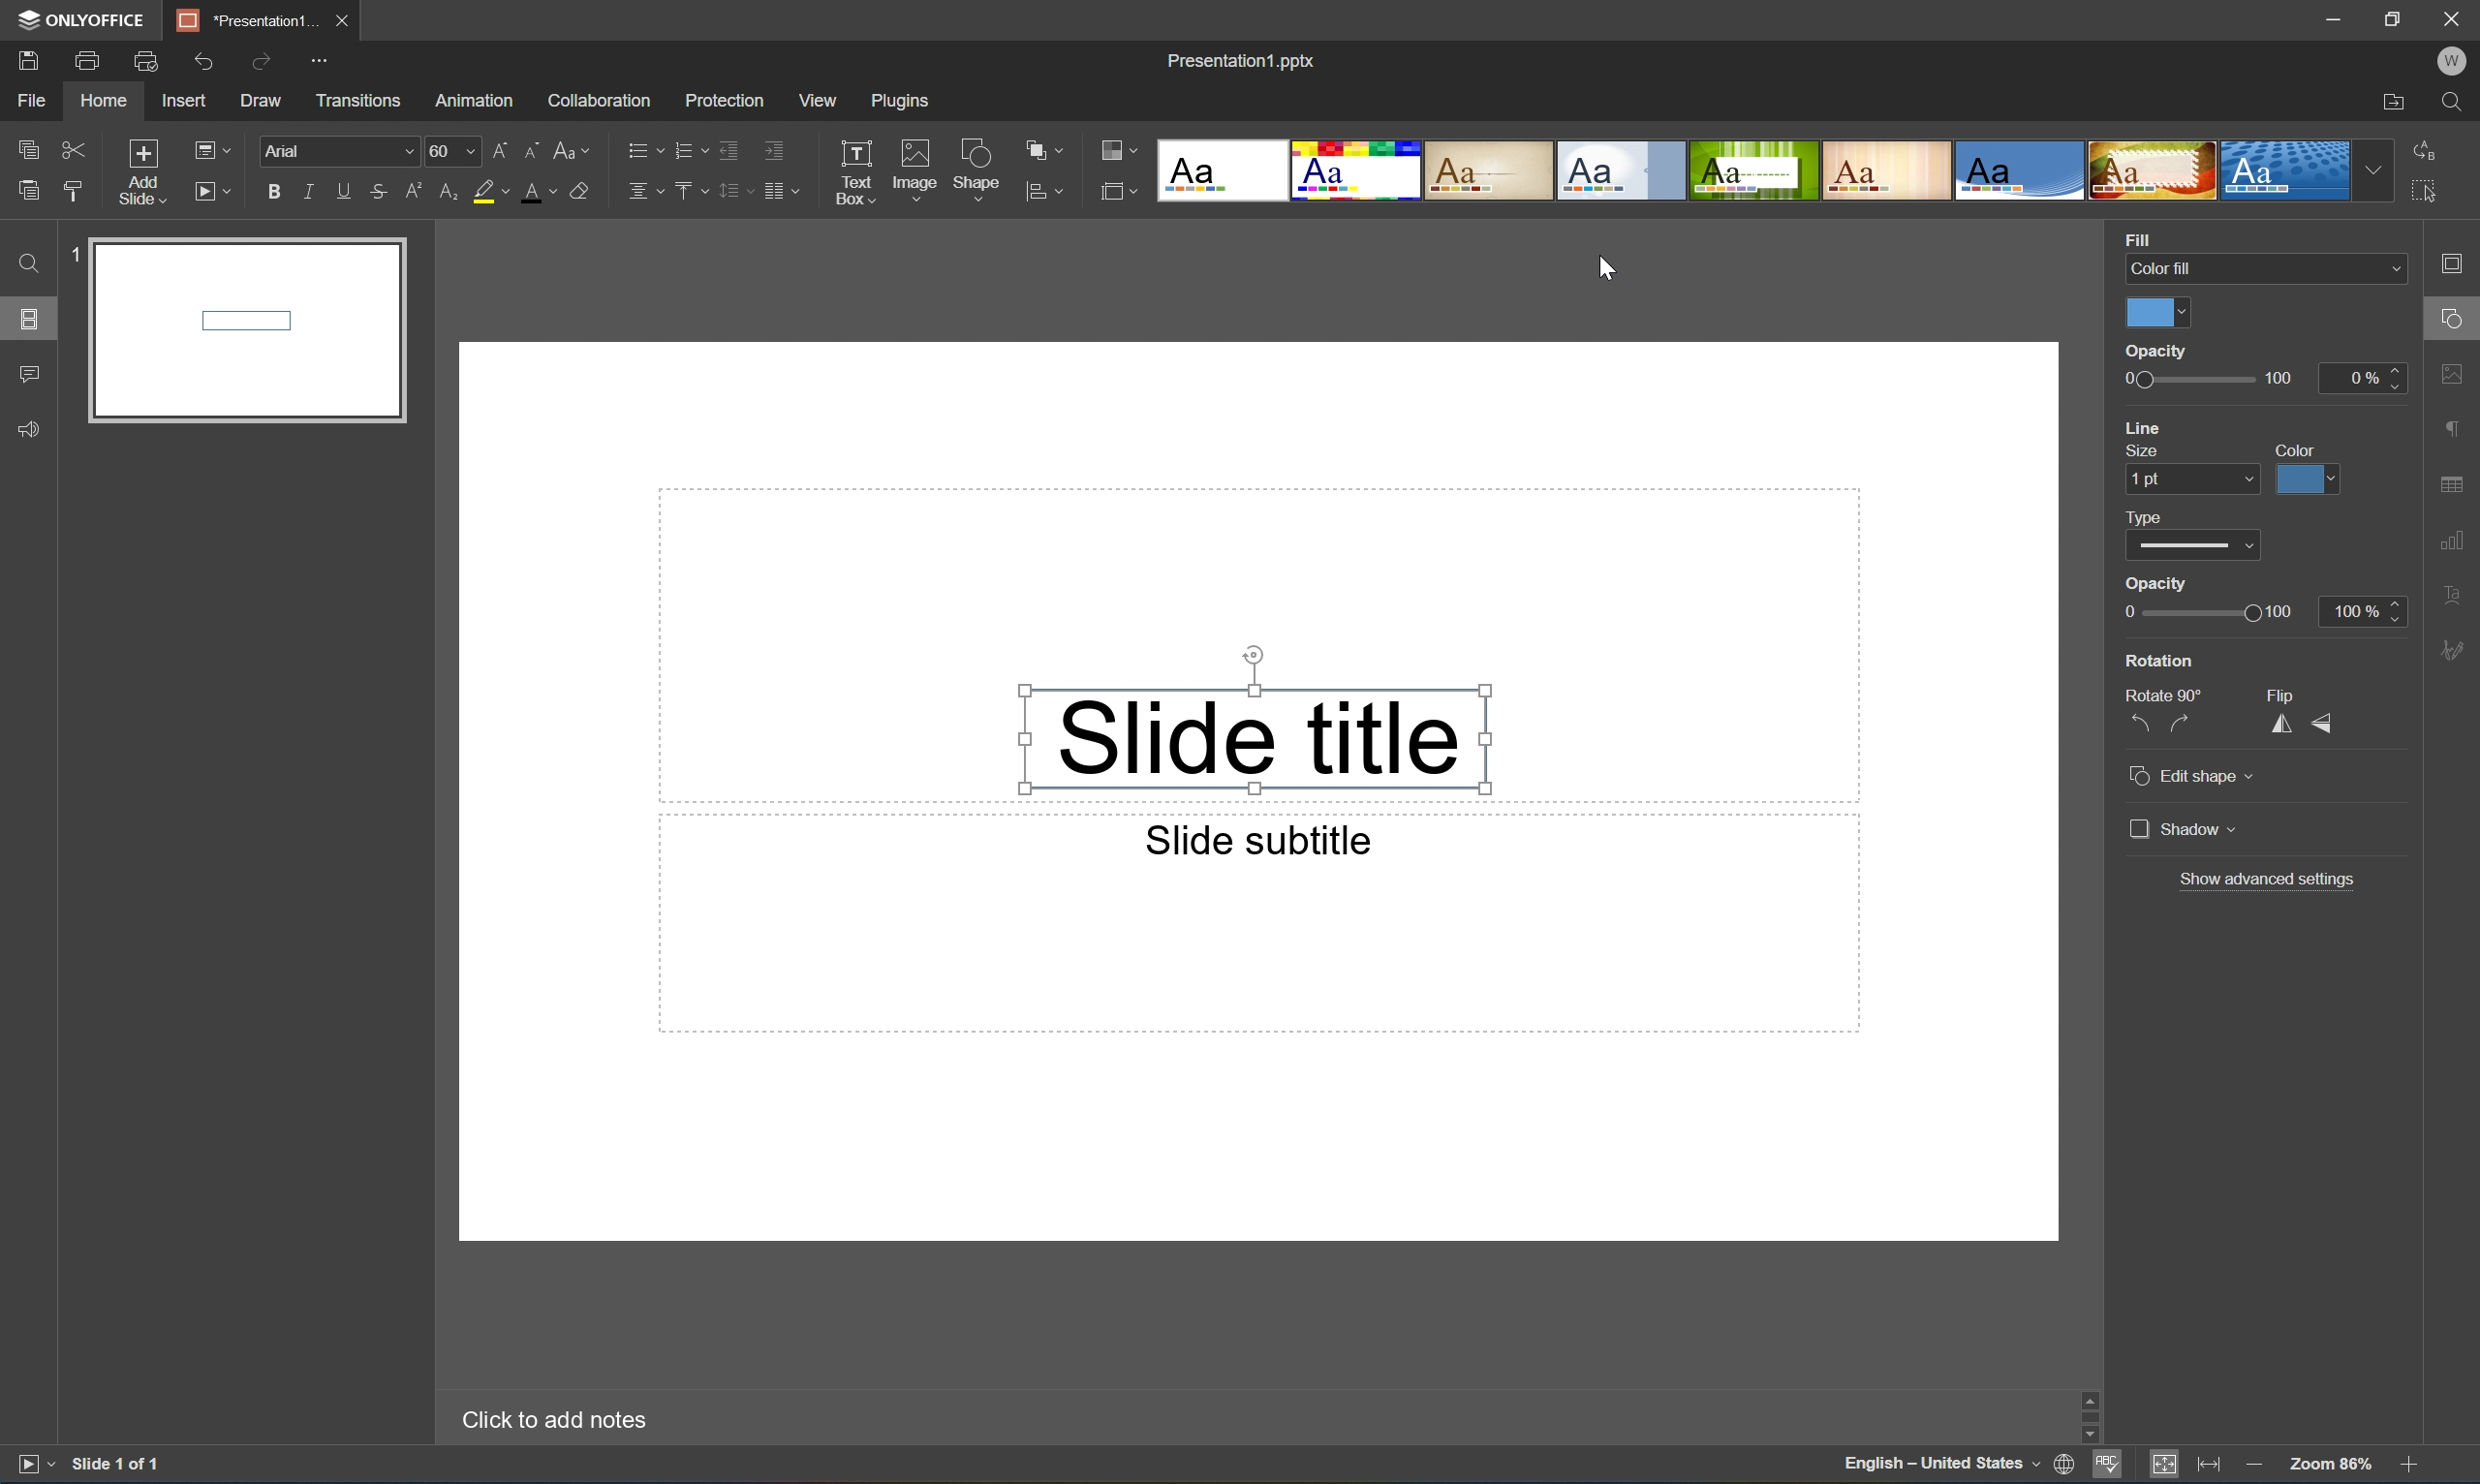 The width and height of the screenshot is (2480, 1484). Describe the element at coordinates (29, 1468) in the screenshot. I see `Start slideshow` at that location.